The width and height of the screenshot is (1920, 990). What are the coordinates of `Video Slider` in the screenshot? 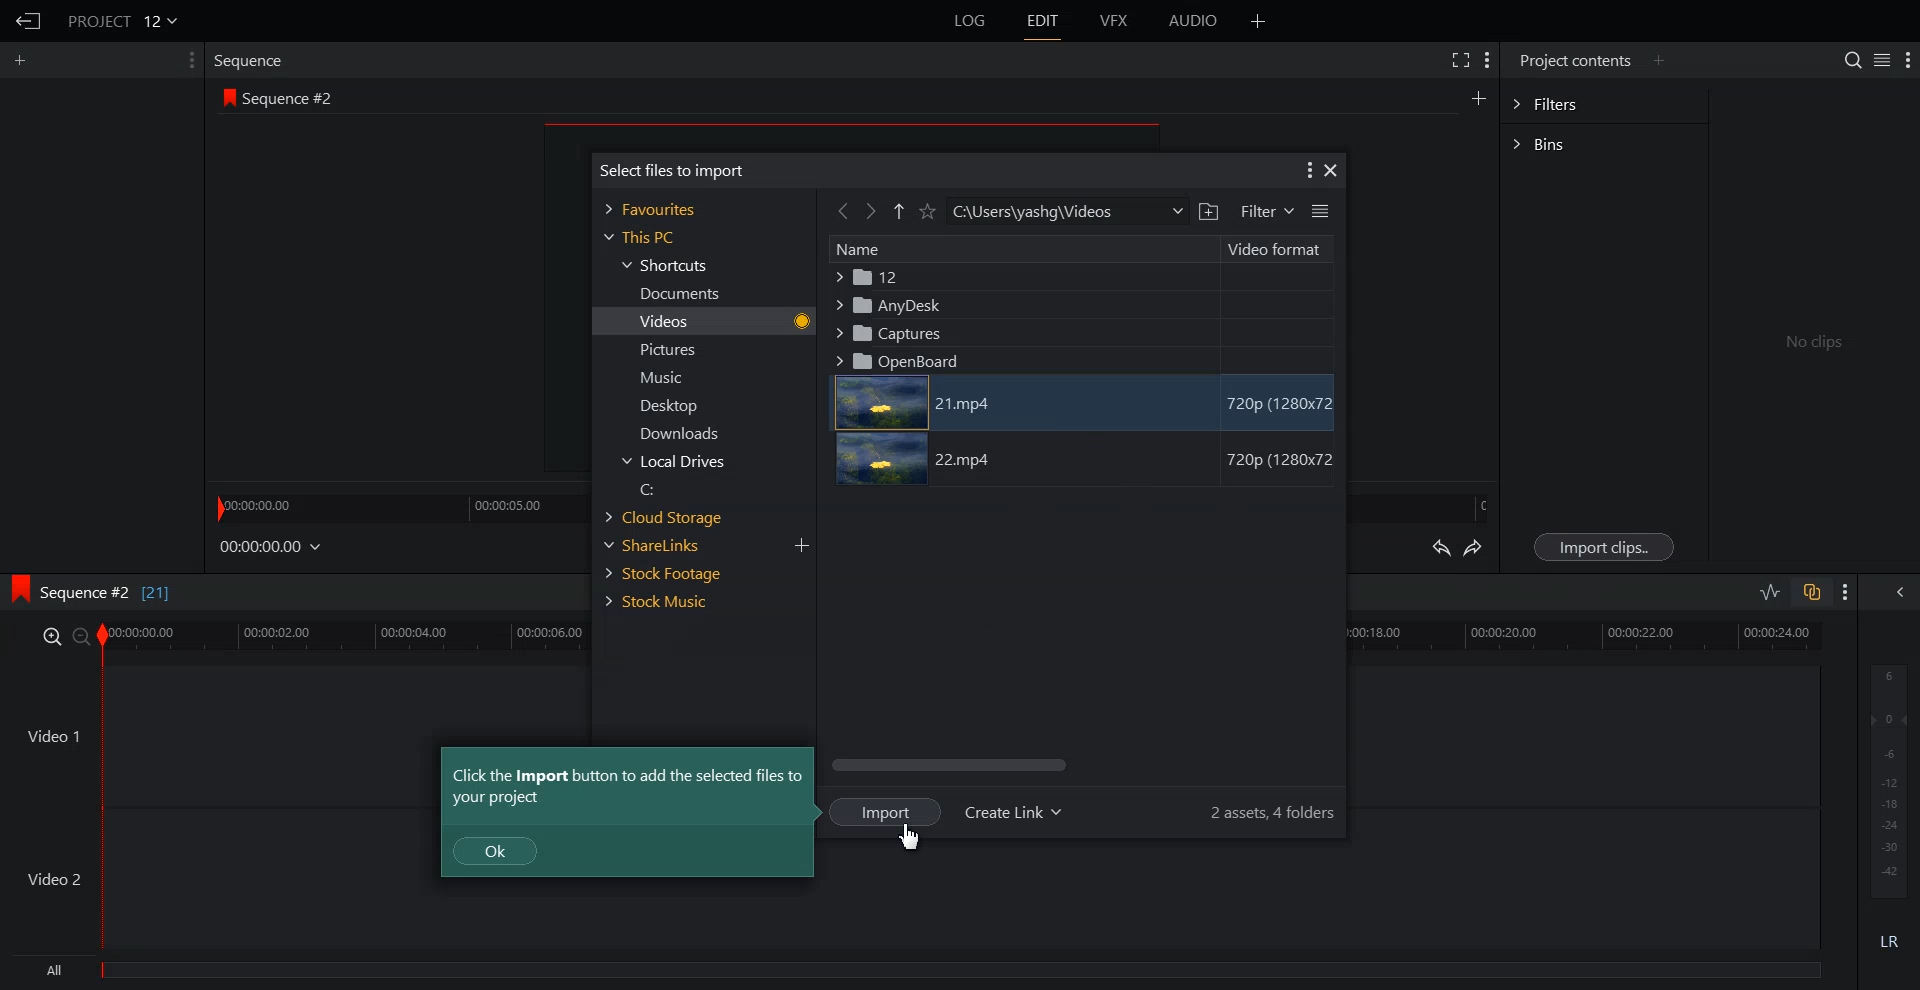 It's located at (972, 640).